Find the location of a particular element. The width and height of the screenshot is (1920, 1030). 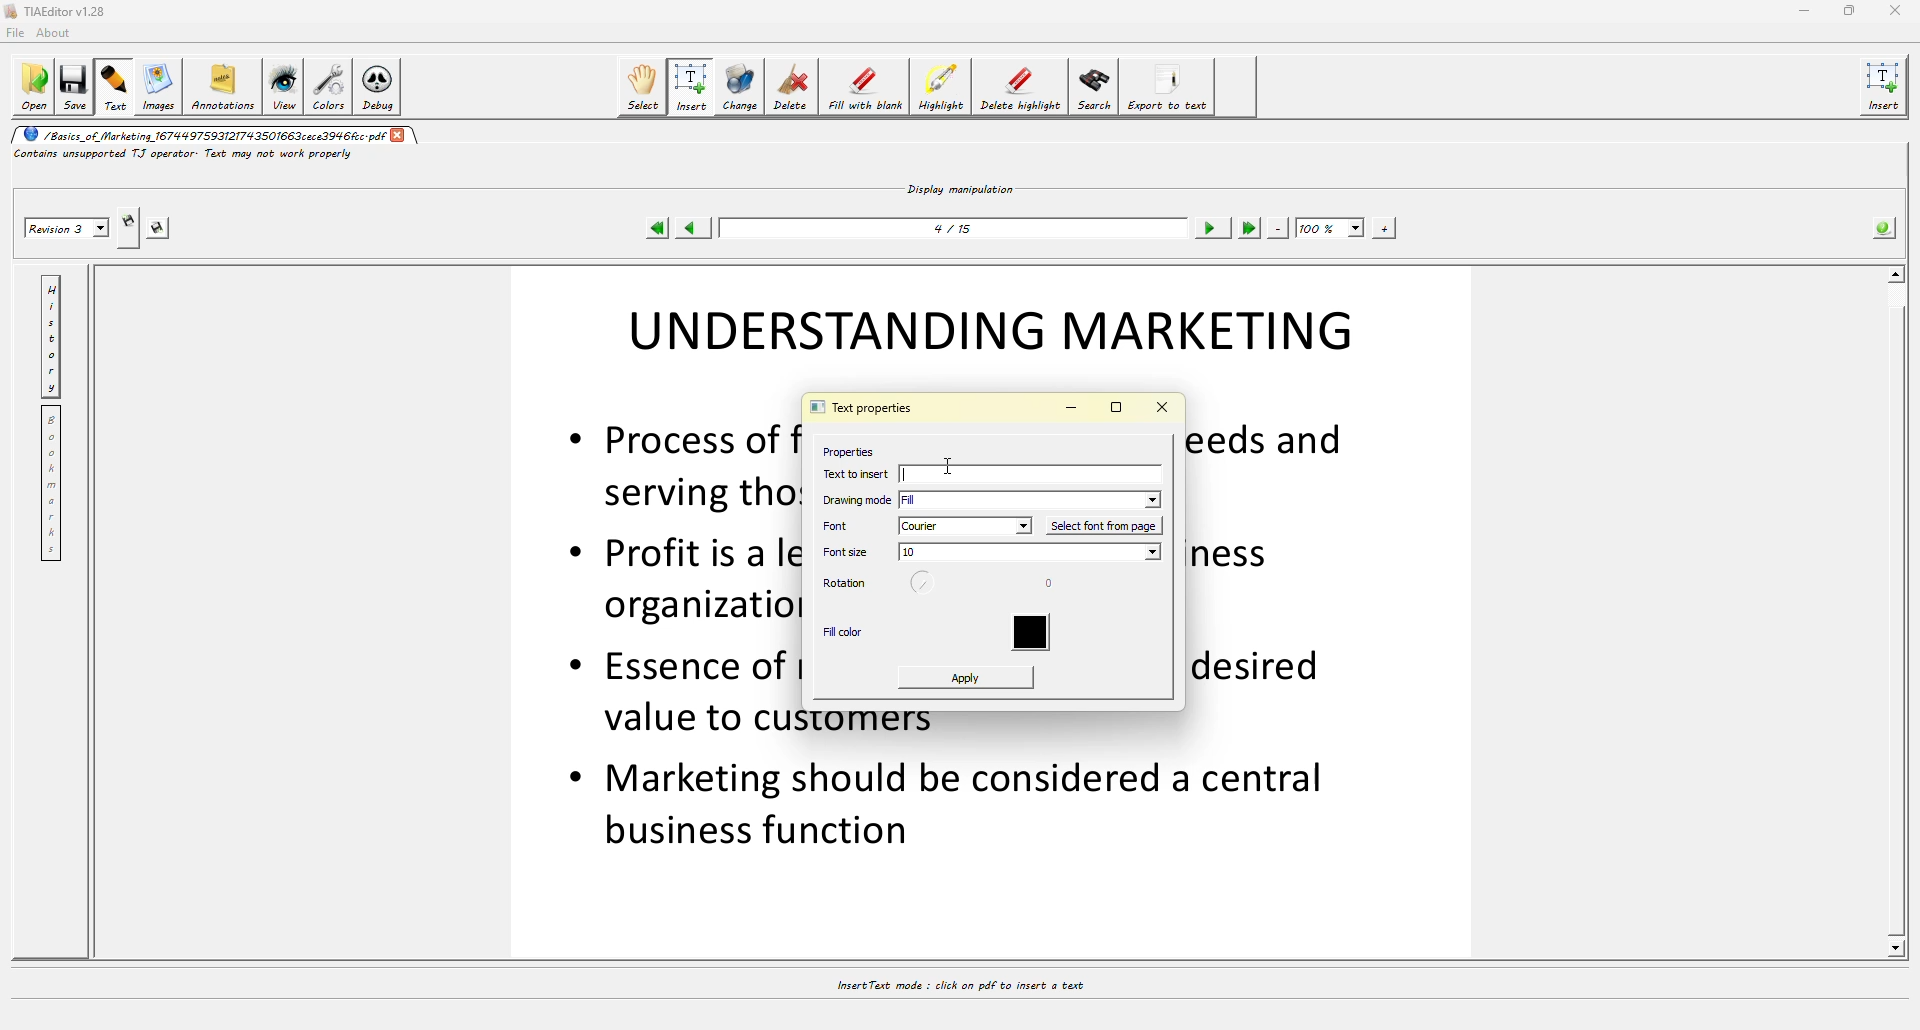

highlight is located at coordinates (941, 87).